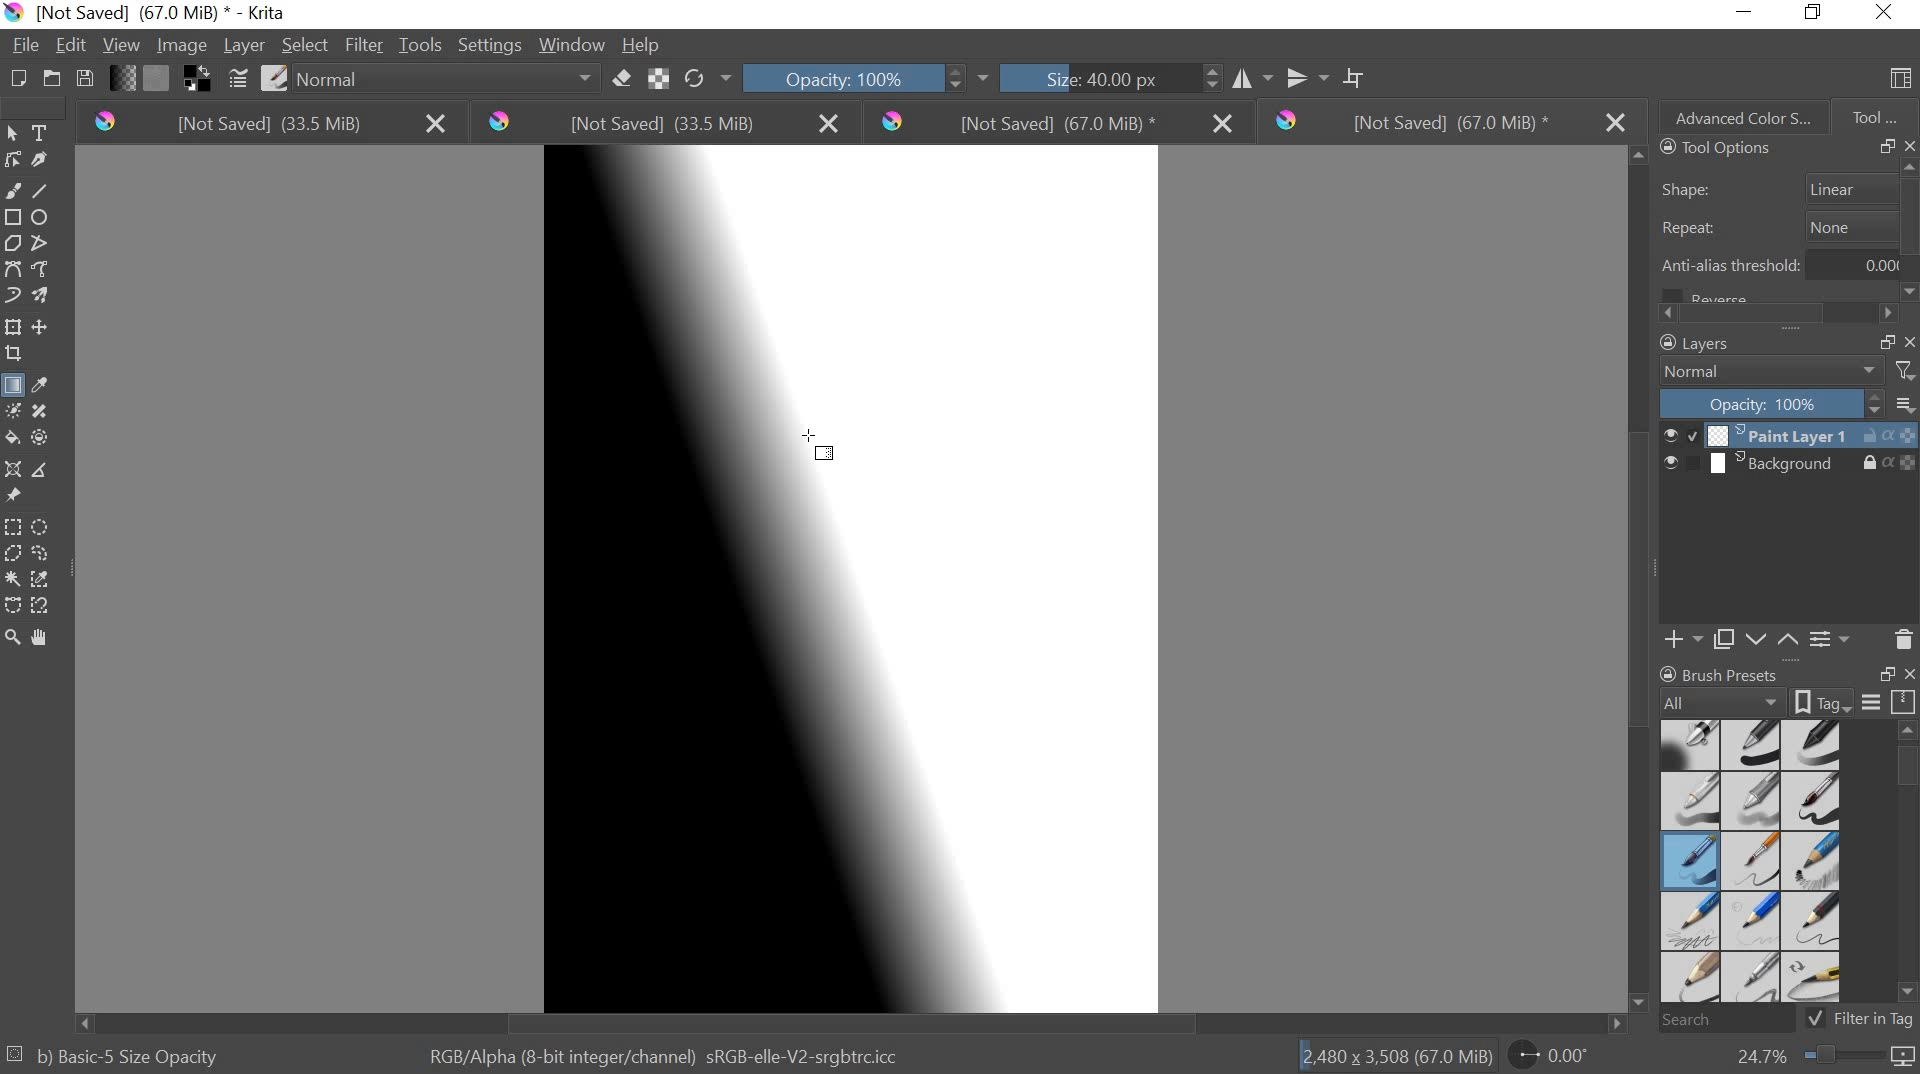 This screenshot has height=1074, width=1920. Describe the element at coordinates (46, 270) in the screenshot. I see `freehand path tool` at that location.